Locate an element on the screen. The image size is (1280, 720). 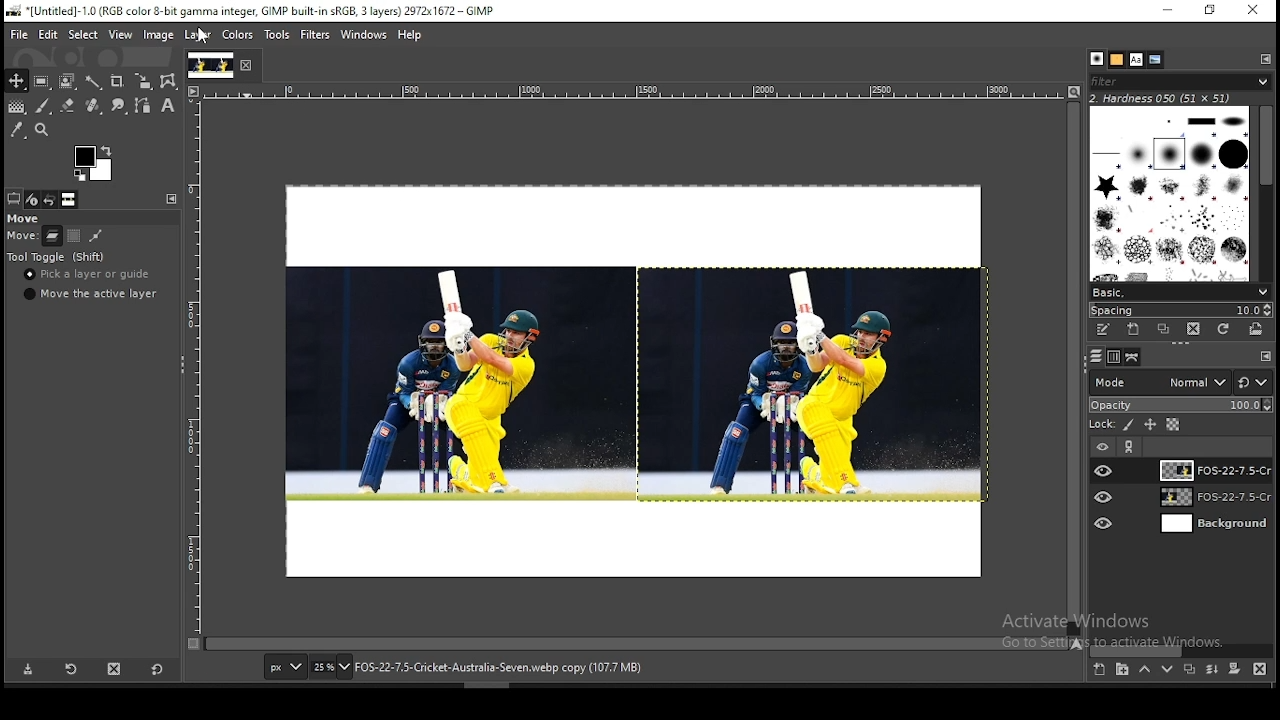
paths is located at coordinates (1134, 357).